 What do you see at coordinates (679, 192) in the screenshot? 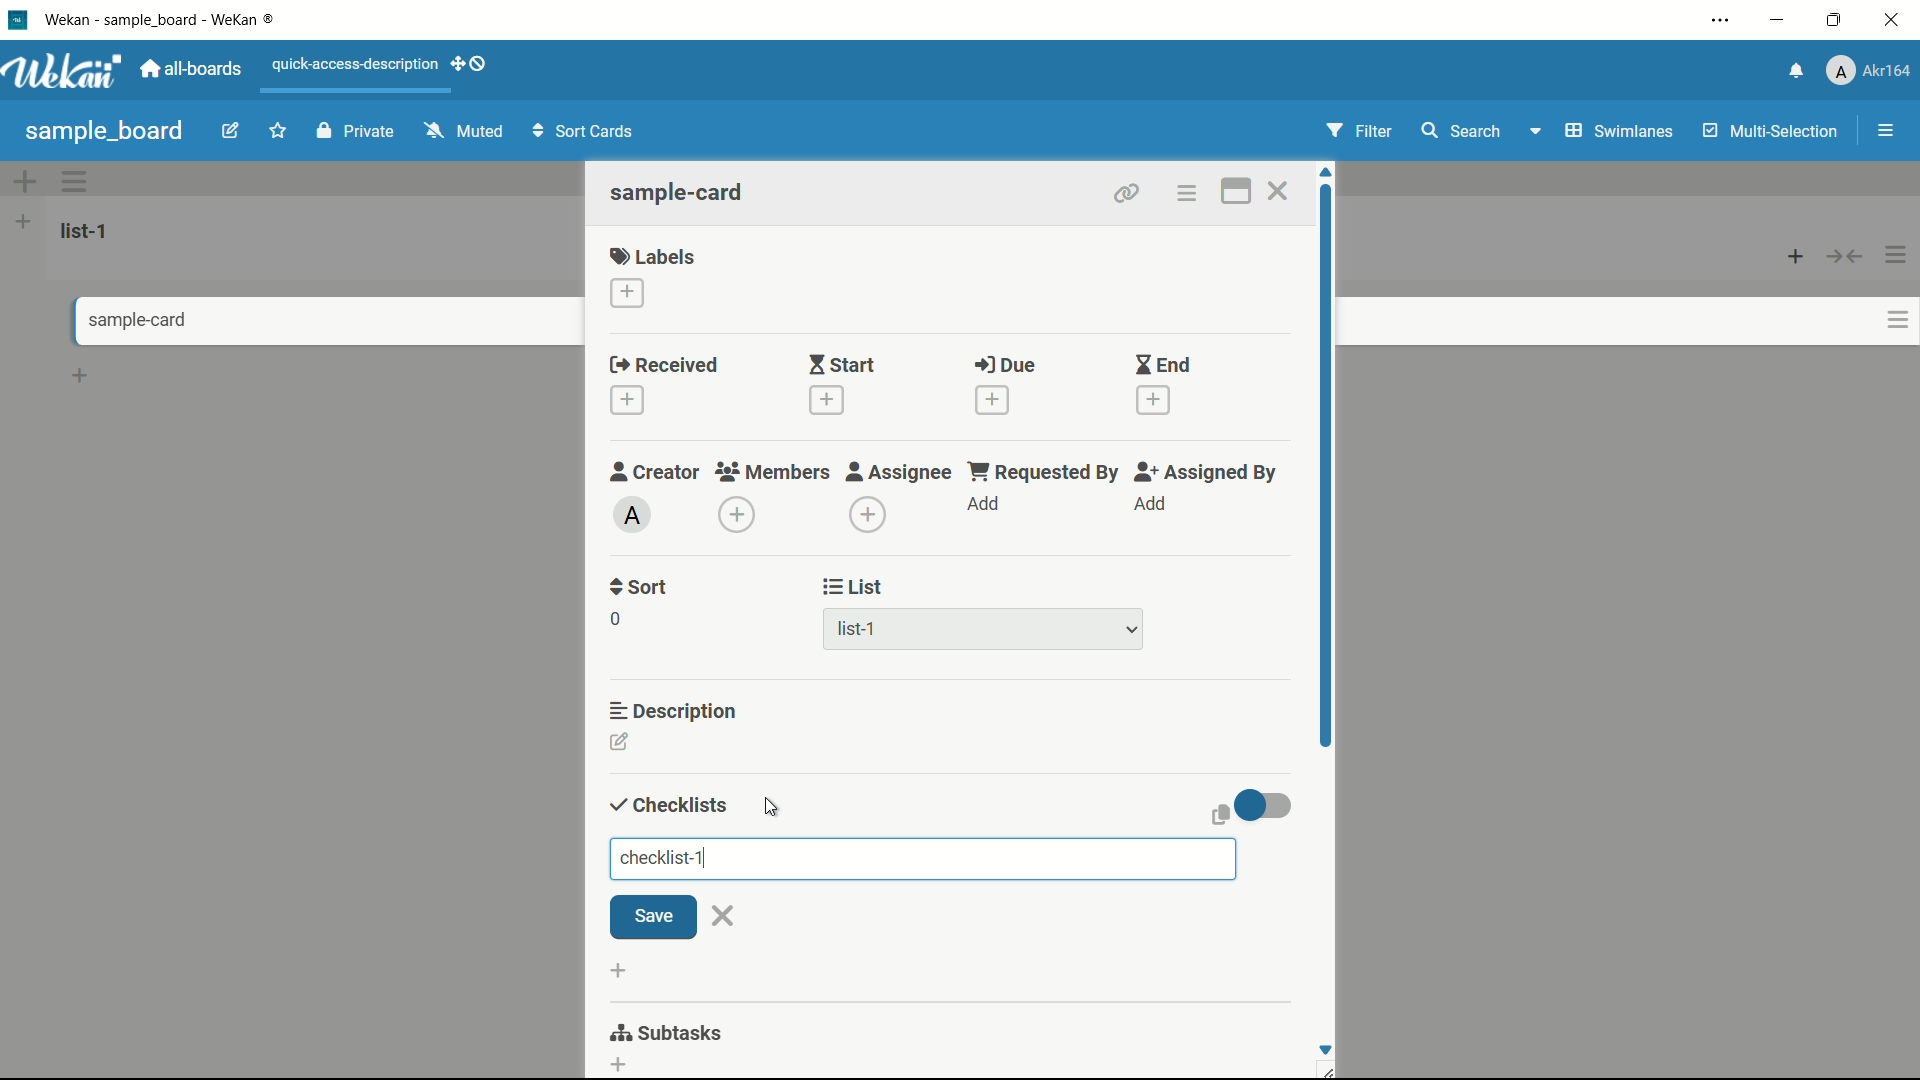
I see `card name` at bounding box center [679, 192].